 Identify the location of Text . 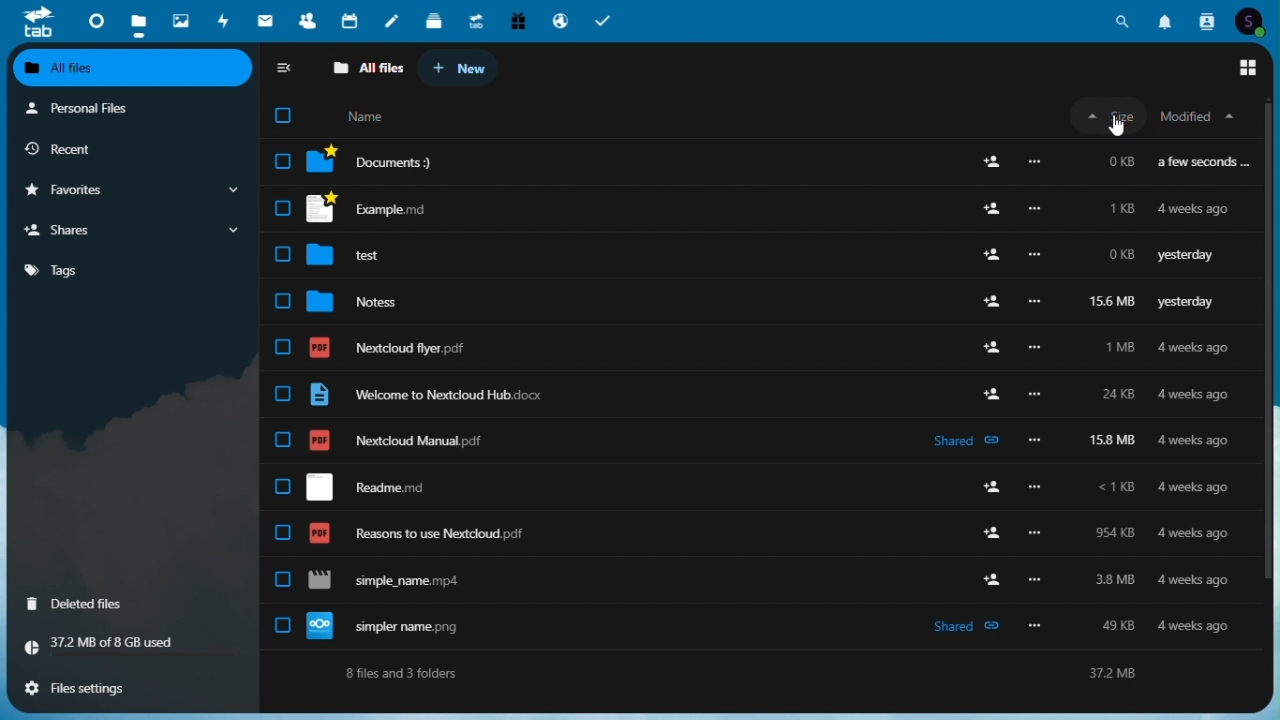
(759, 674).